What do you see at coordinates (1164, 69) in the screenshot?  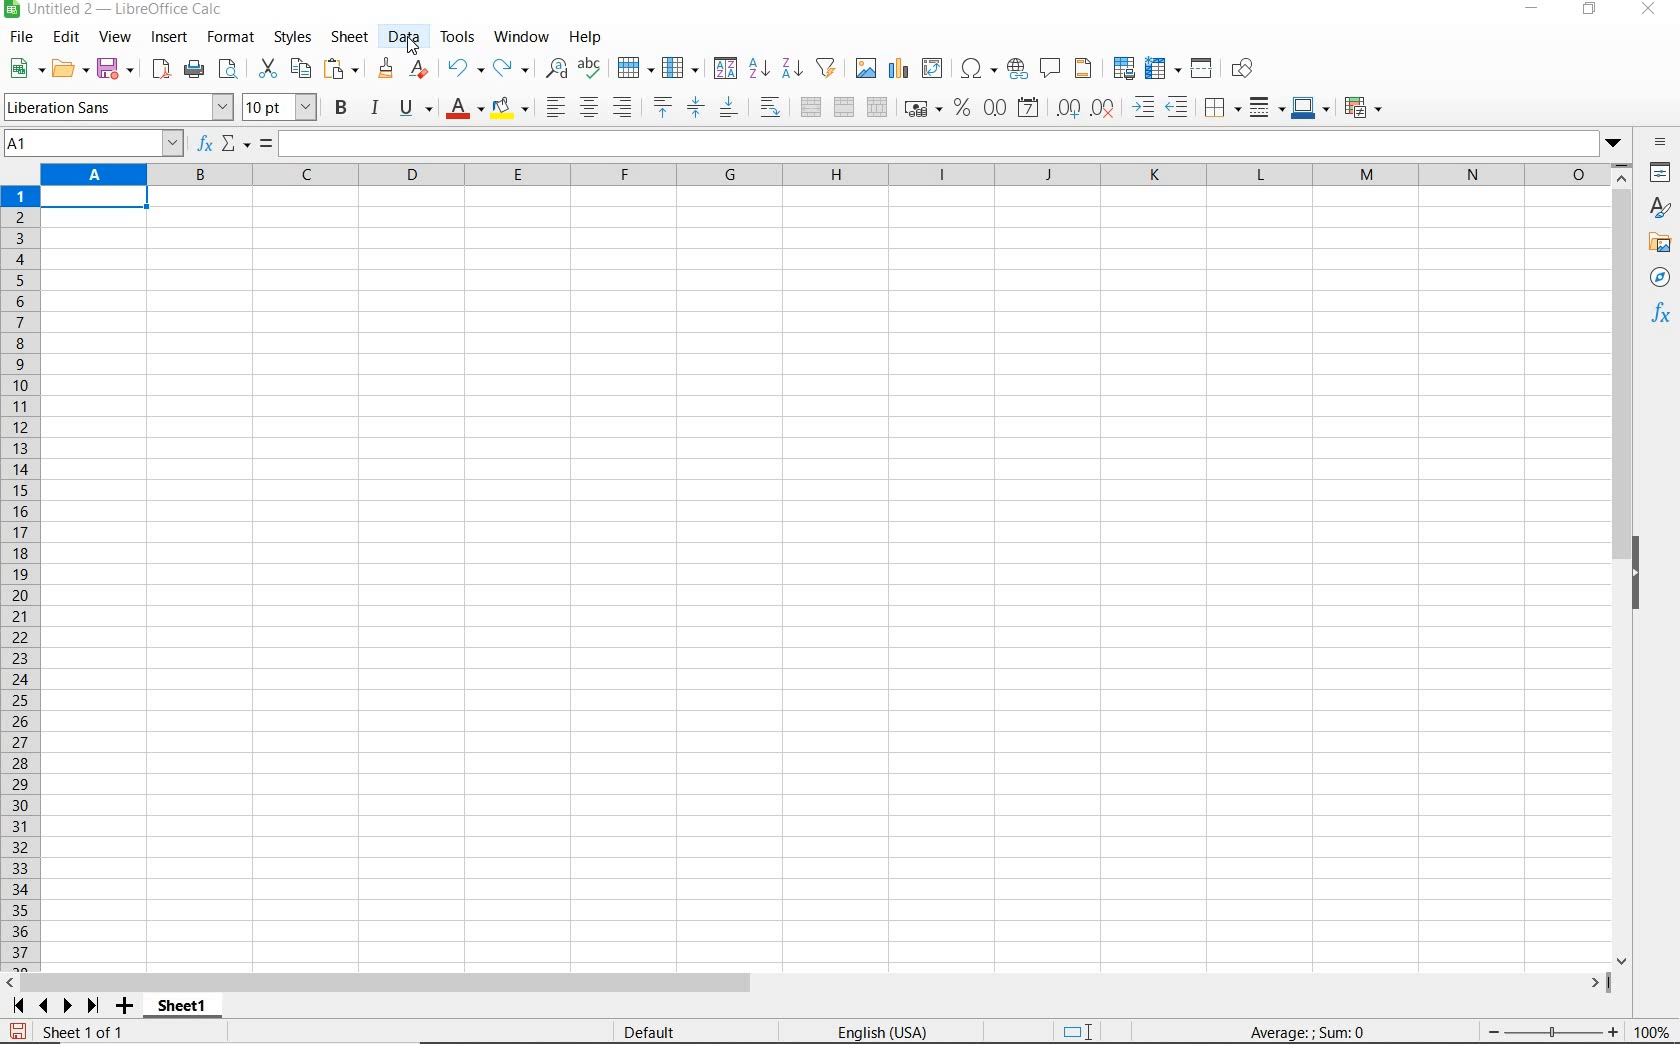 I see `freeze rows and columns` at bounding box center [1164, 69].